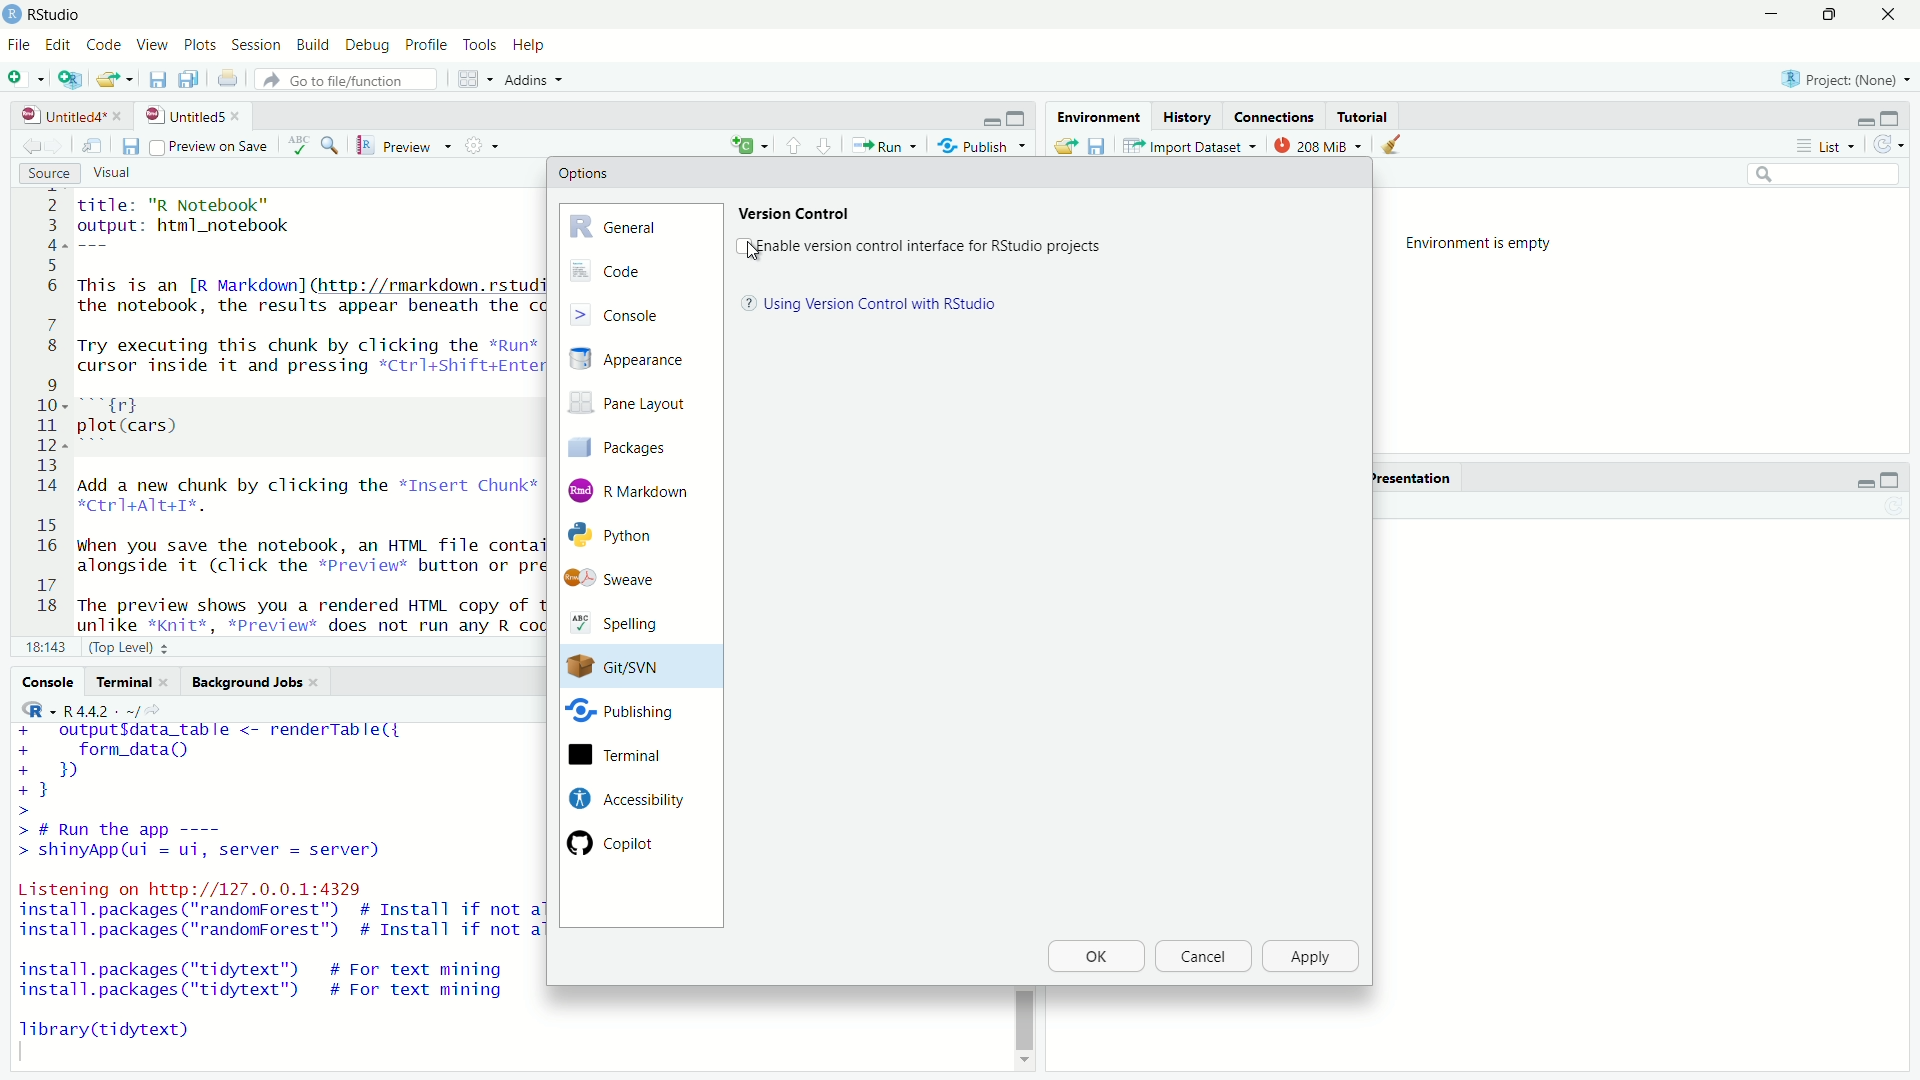 The width and height of the screenshot is (1920, 1080). What do you see at coordinates (1366, 116) in the screenshot?
I see `Tutorial` at bounding box center [1366, 116].